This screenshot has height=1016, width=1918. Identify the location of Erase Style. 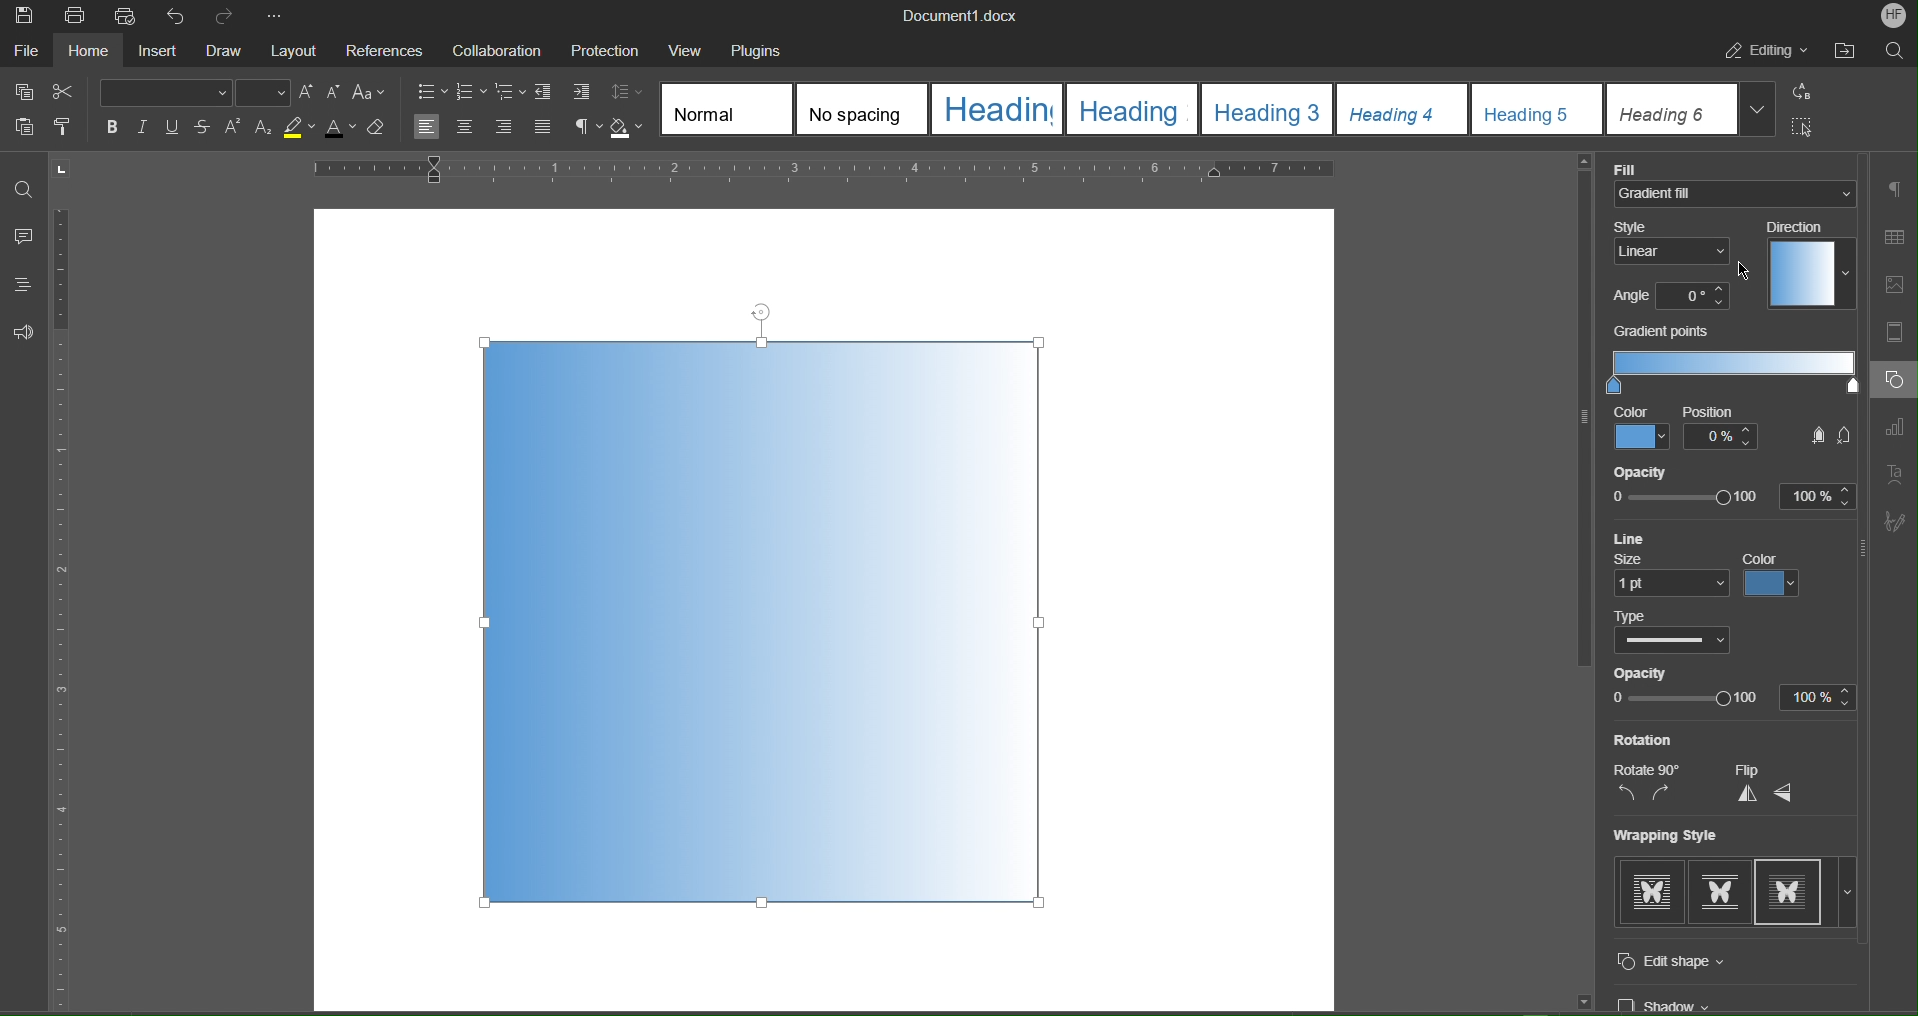
(378, 129).